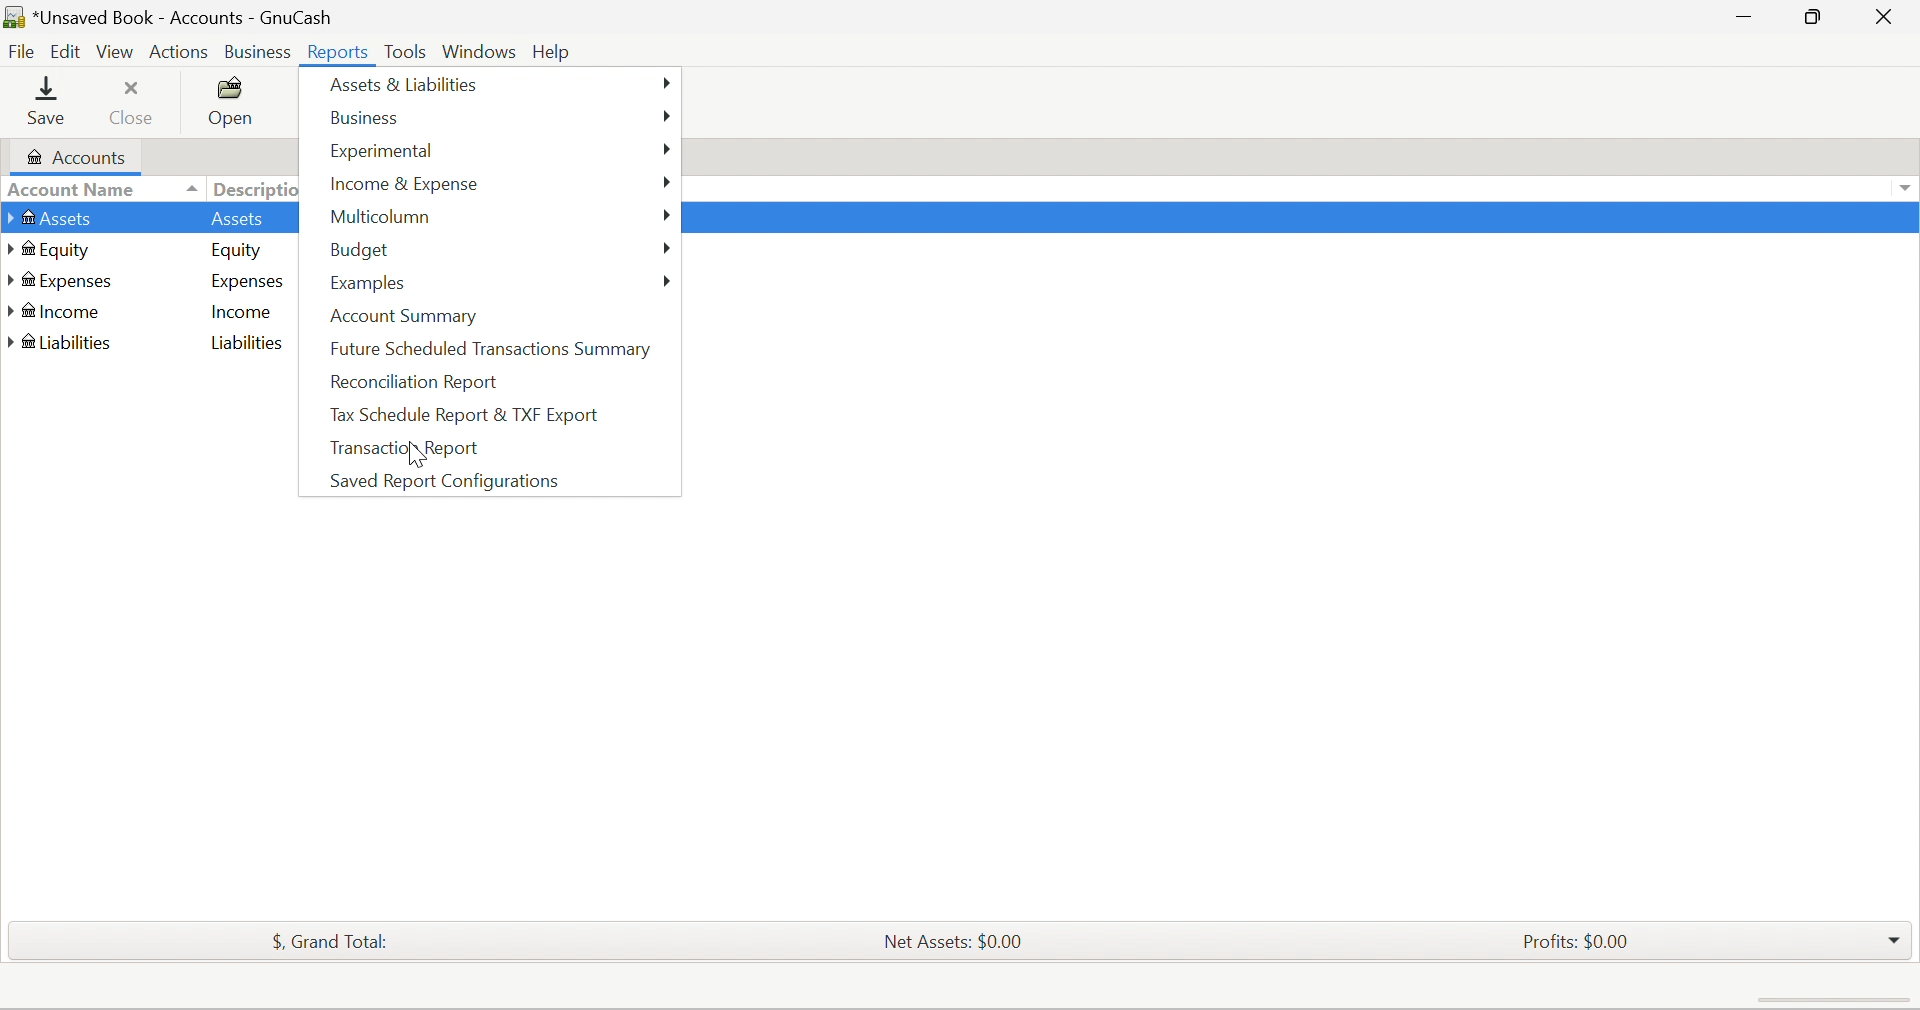 The height and width of the screenshot is (1010, 1920). What do you see at coordinates (449, 482) in the screenshot?
I see `Saved Report Configurations` at bounding box center [449, 482].